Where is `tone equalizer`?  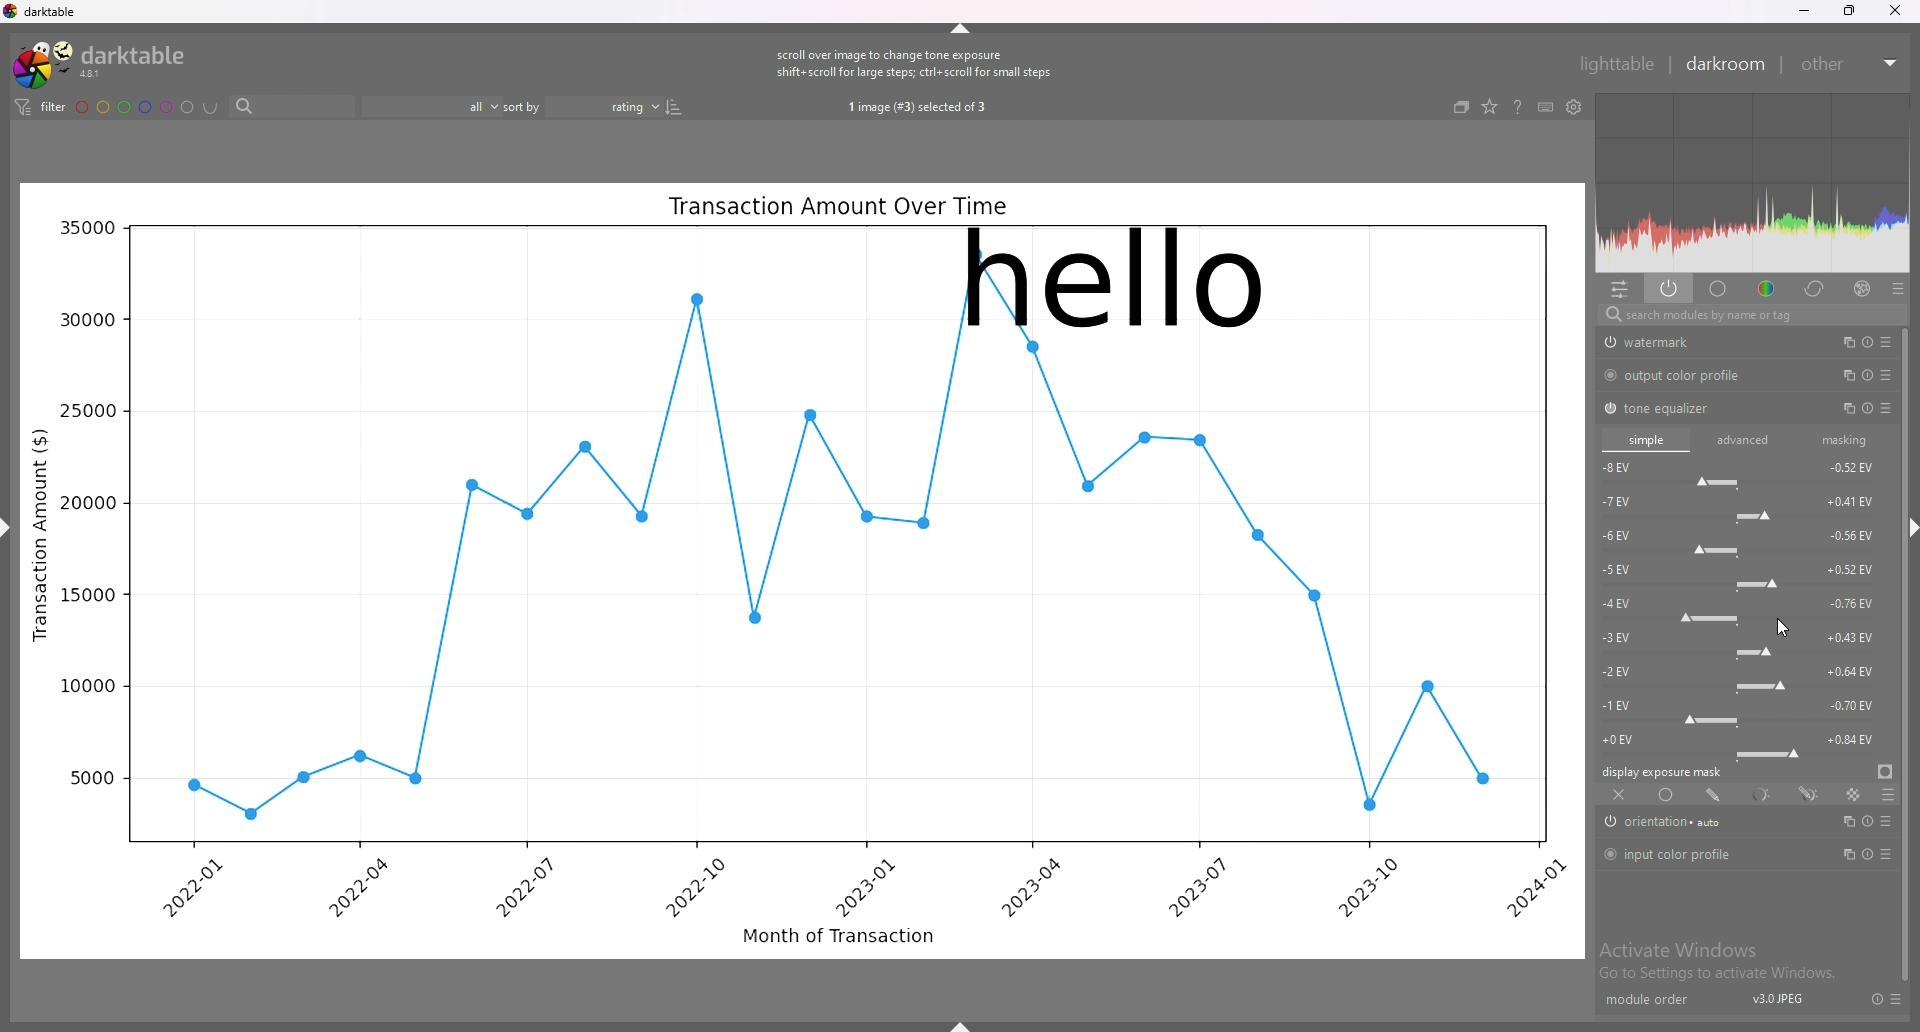
tone equalizer is located at coordinates (1671, 409).